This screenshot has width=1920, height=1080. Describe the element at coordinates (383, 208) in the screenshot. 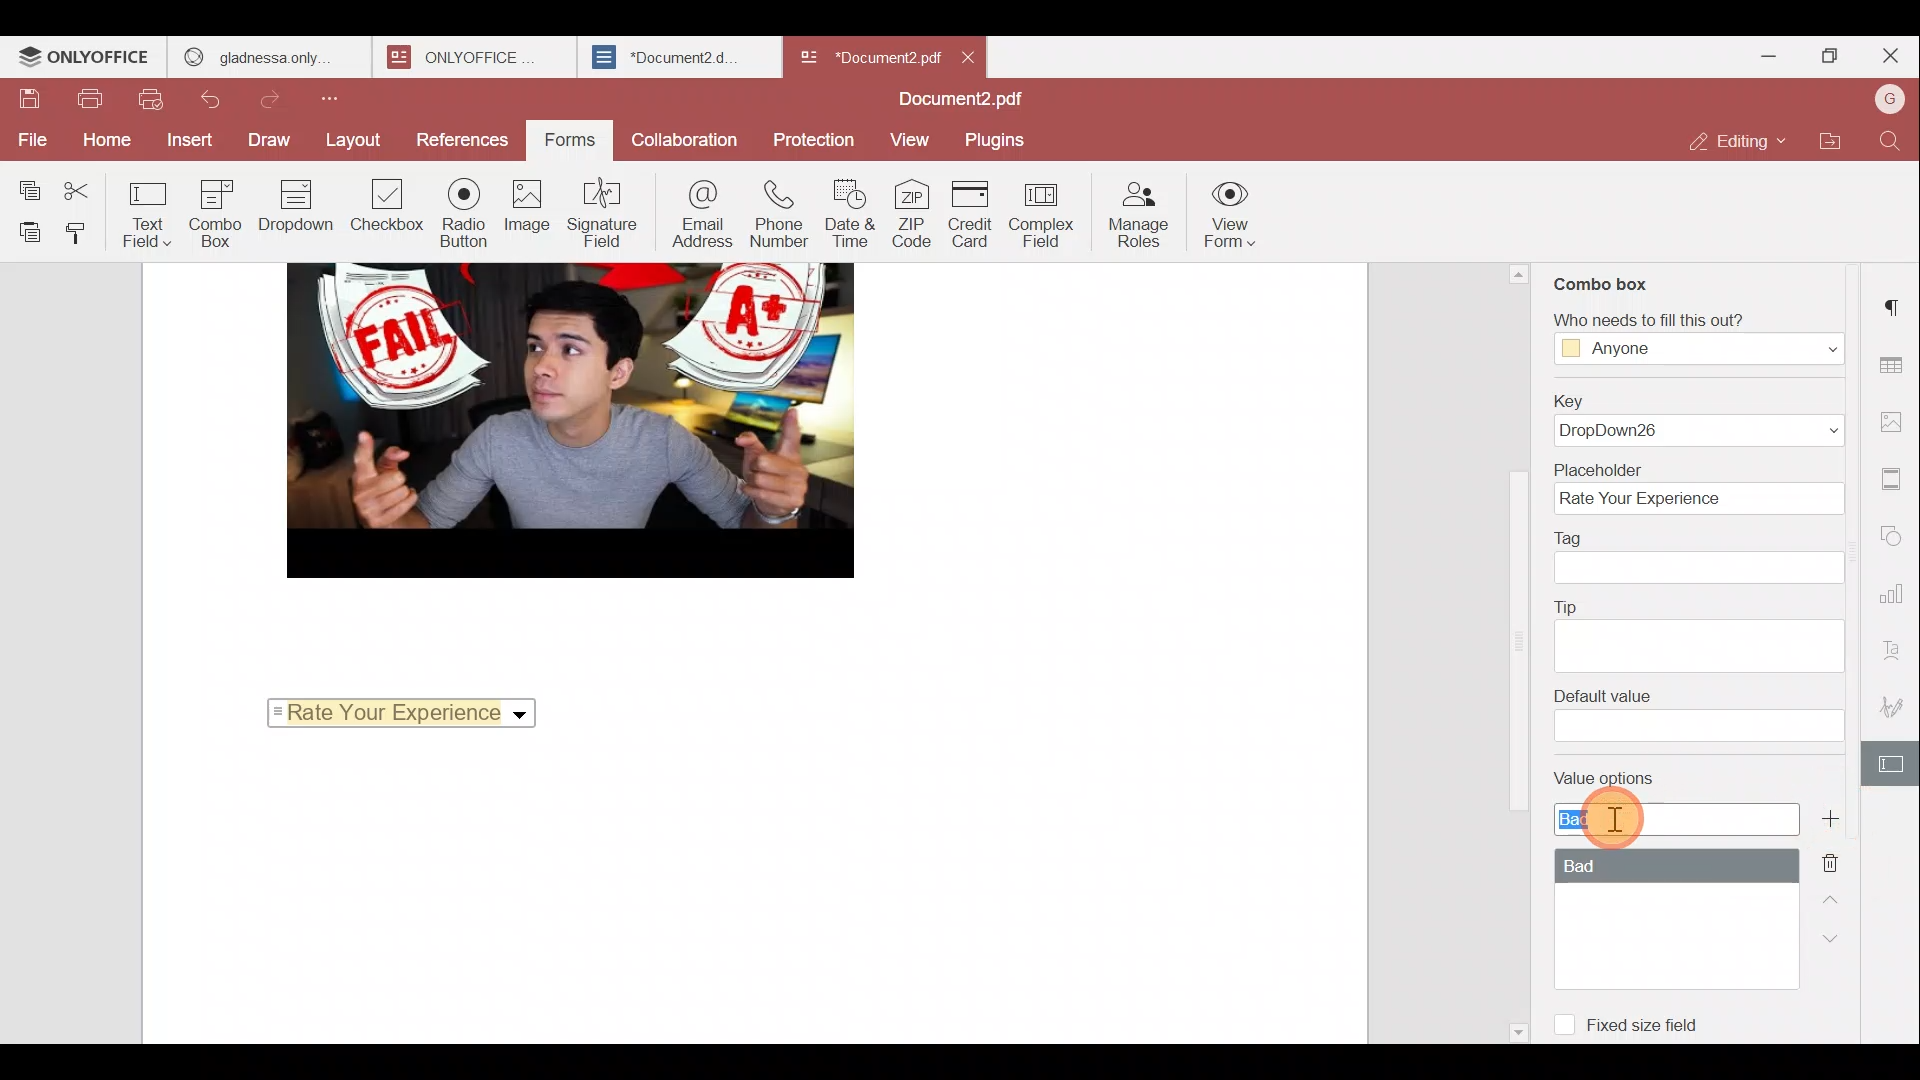

I see `Checkbox` at that location.